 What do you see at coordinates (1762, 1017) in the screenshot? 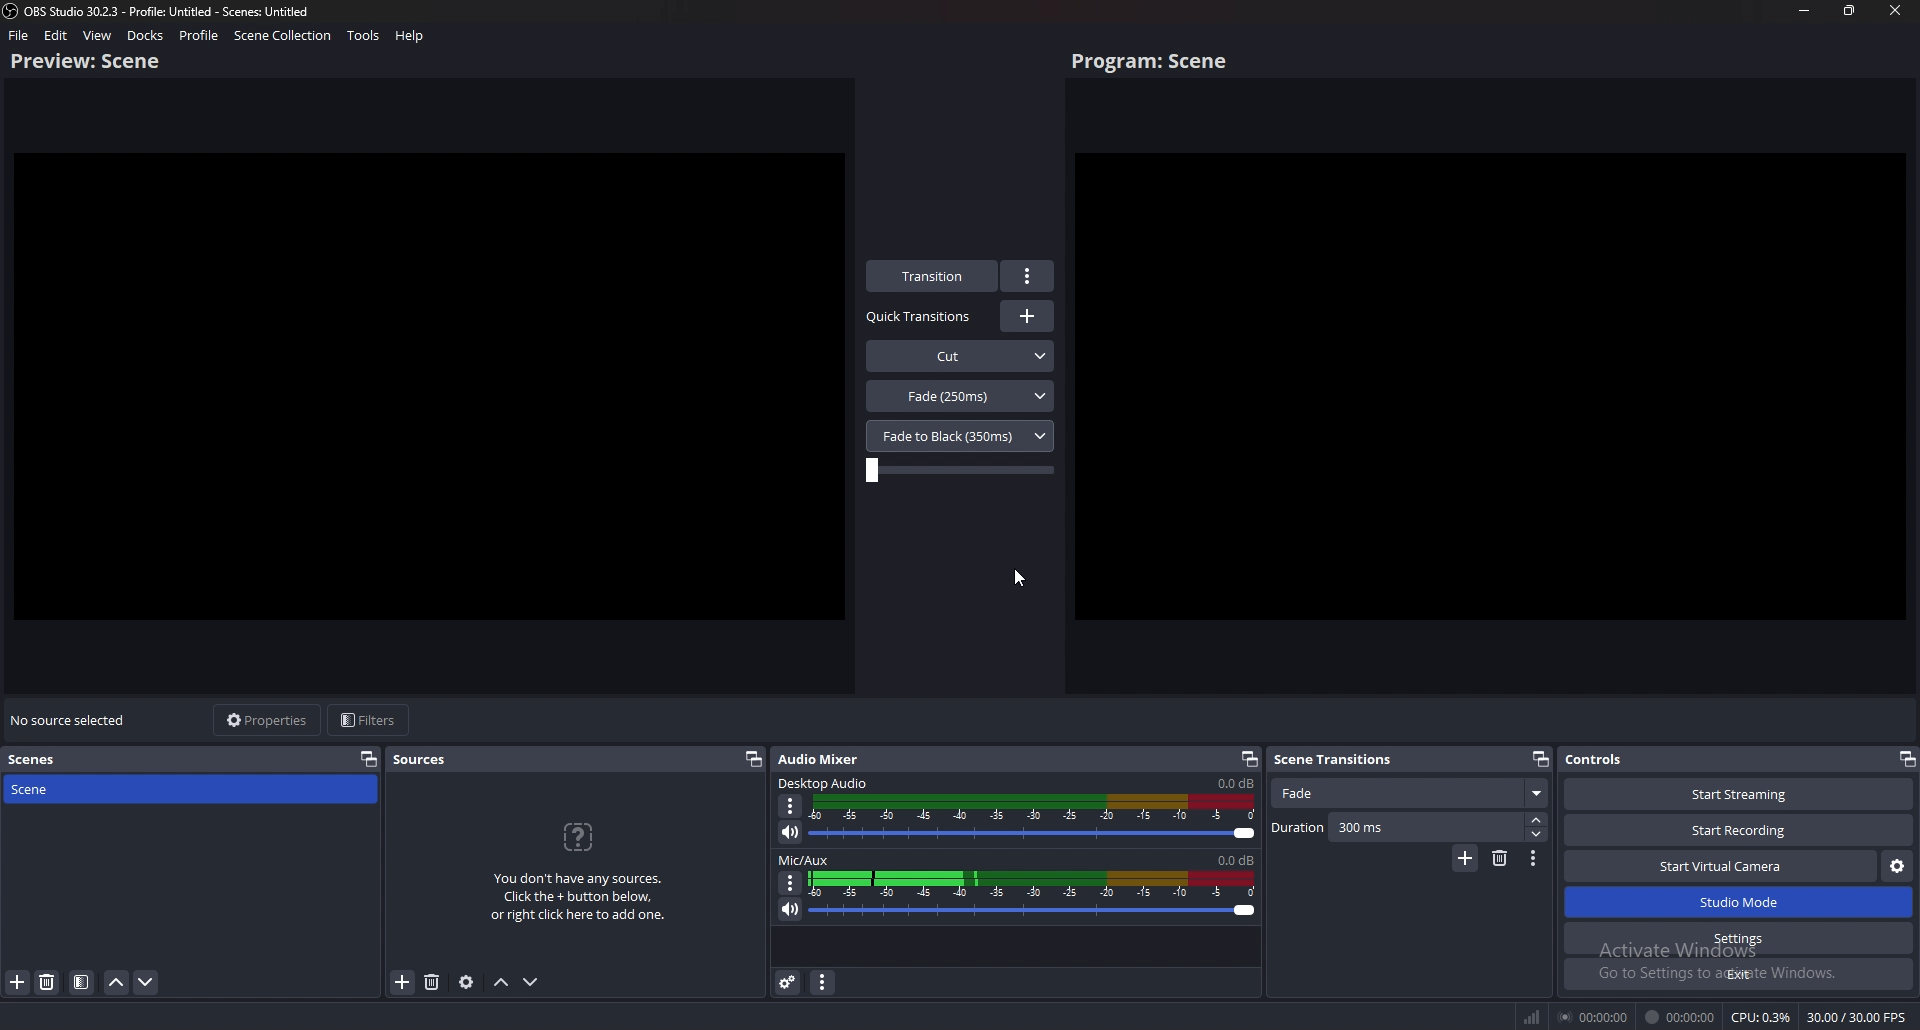
I see `CPU: 0.3%` at bounding box center [1762, 1017].